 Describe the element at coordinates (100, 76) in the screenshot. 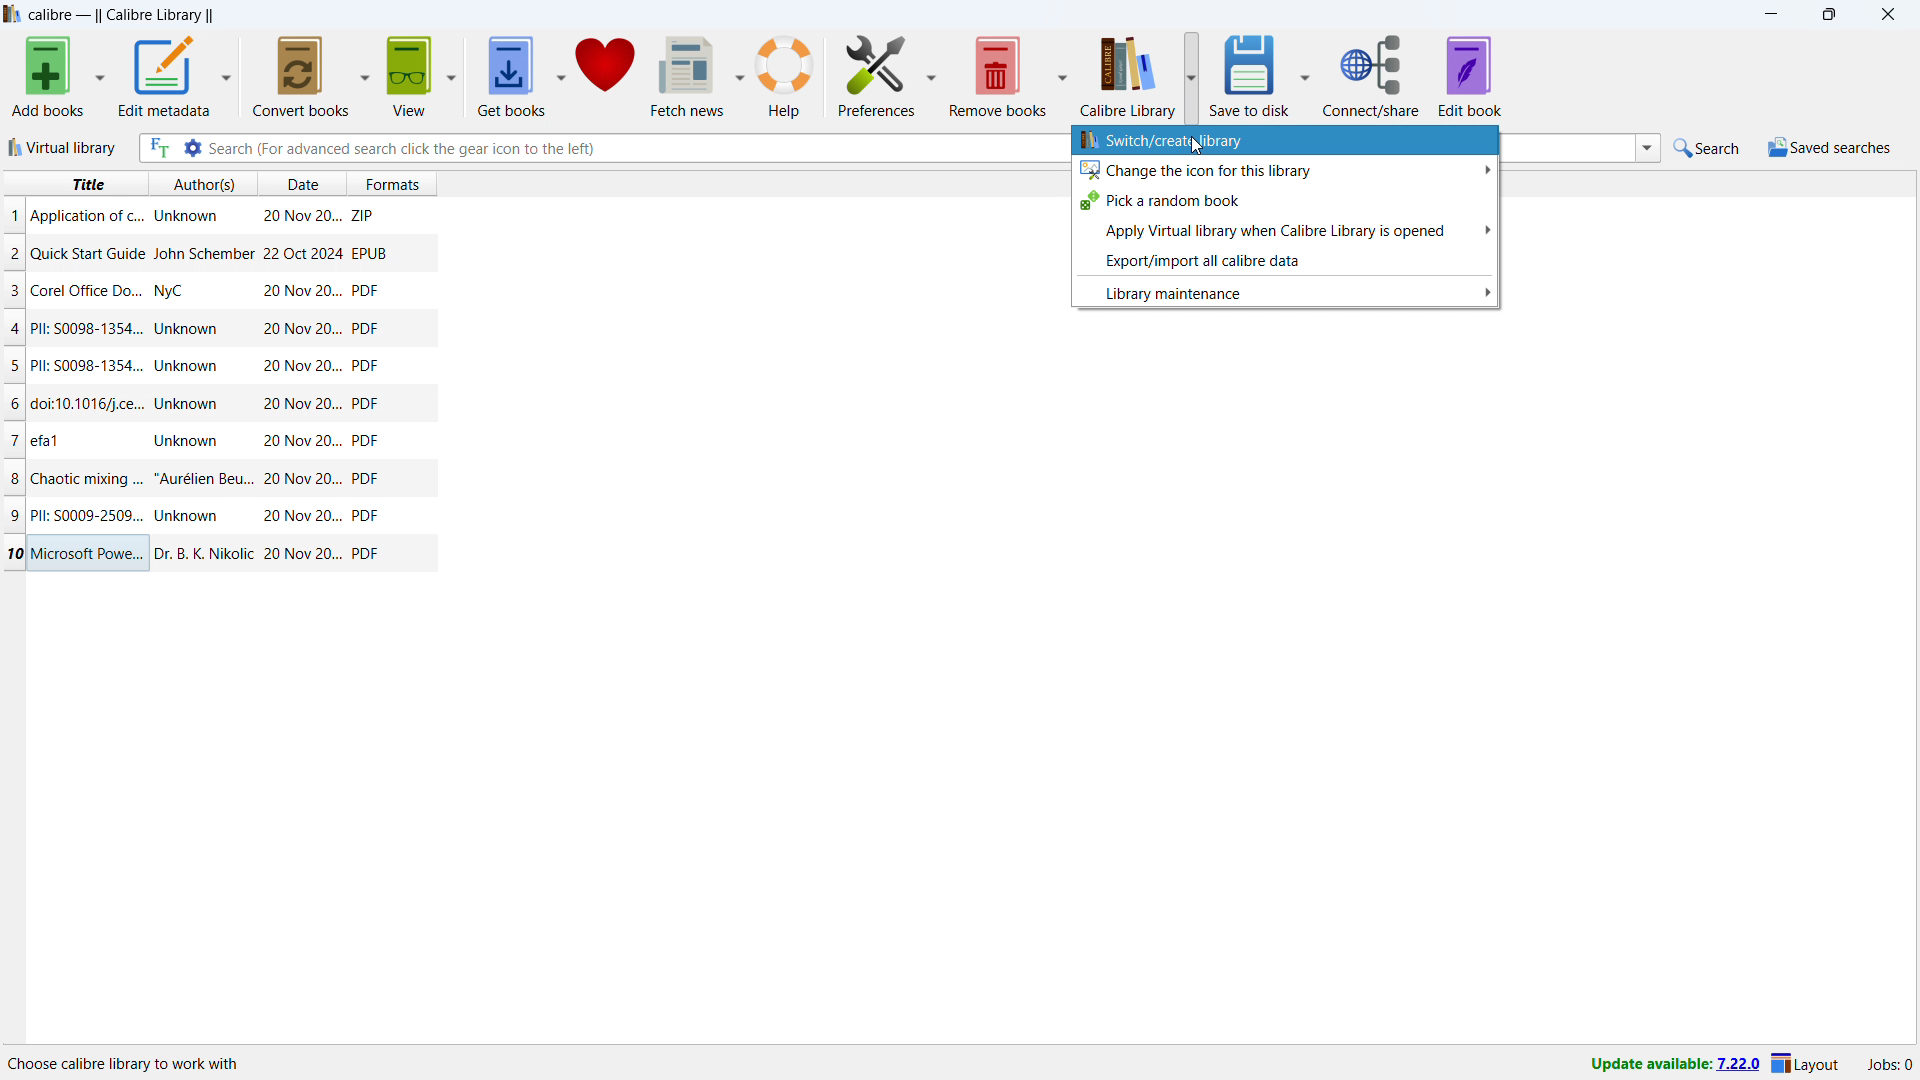

I see `add books options` at that location.